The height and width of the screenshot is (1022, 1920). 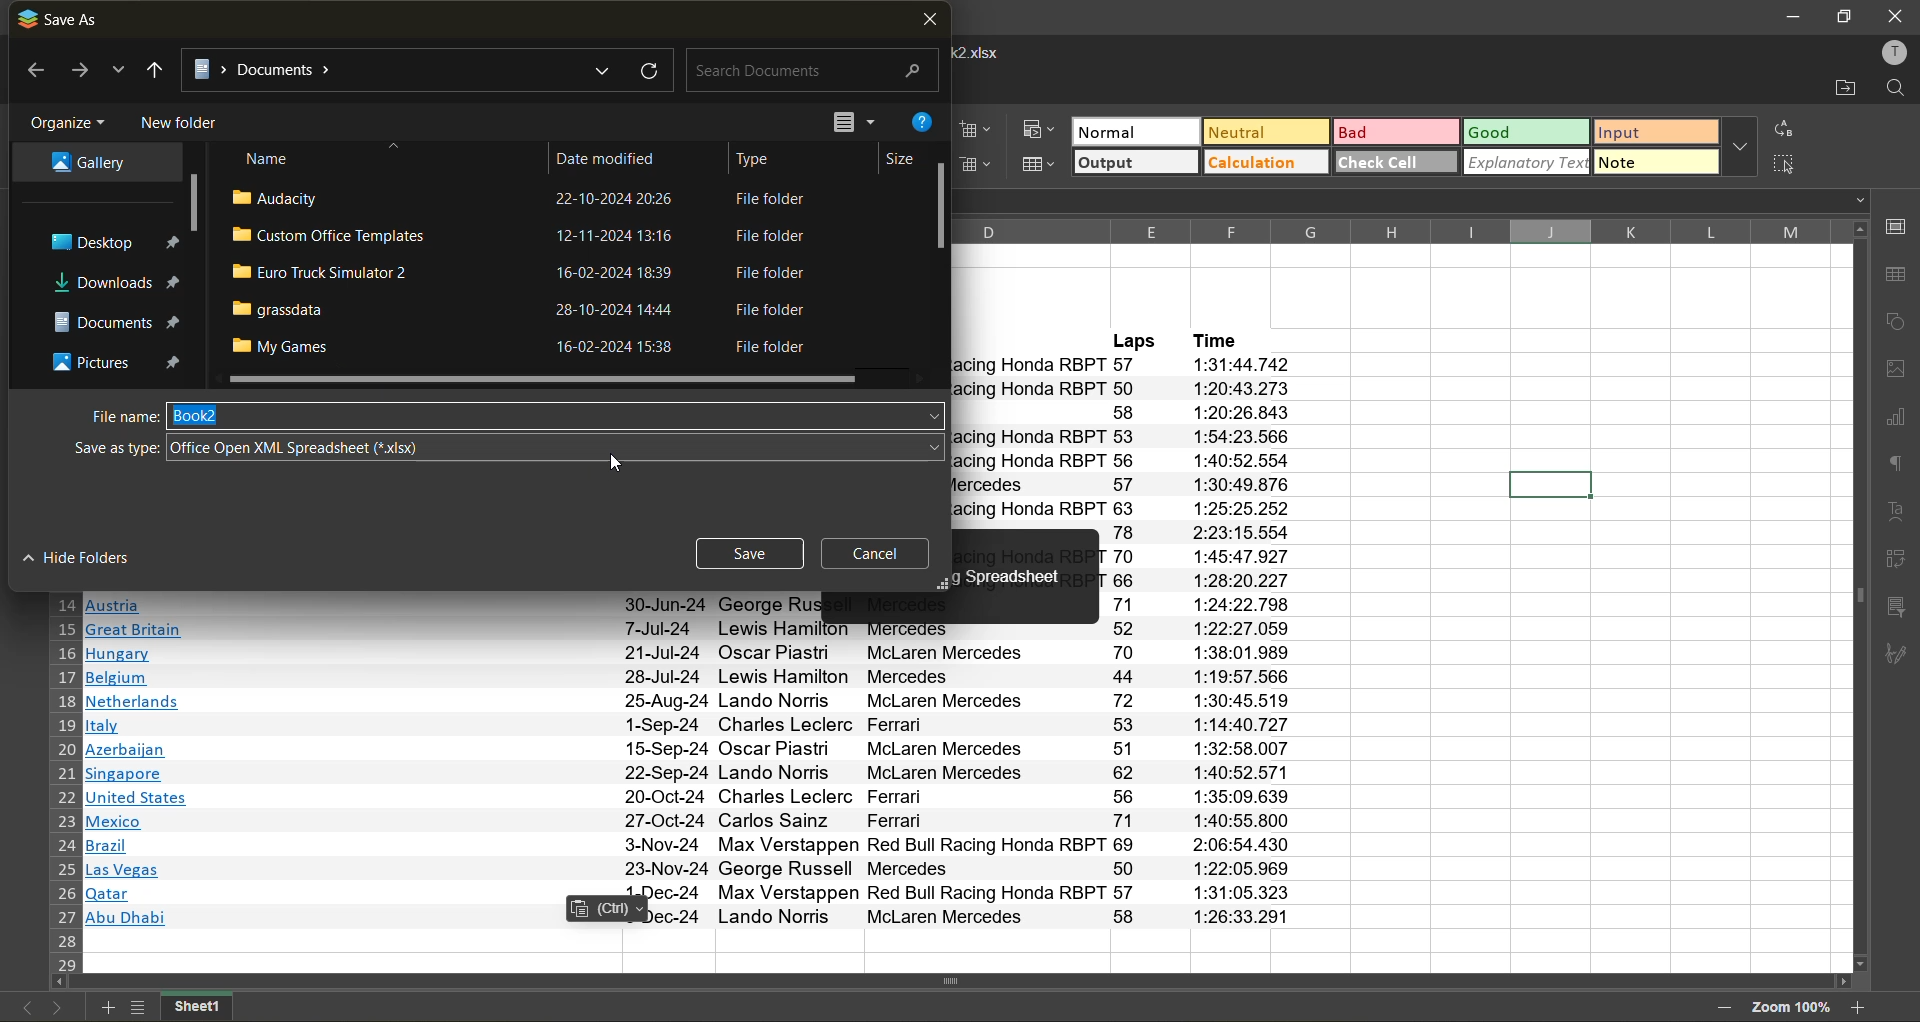 What do you see at coordinates (110, 318) in the screenshot?
I see `folder` at bounding box center [110, 318].